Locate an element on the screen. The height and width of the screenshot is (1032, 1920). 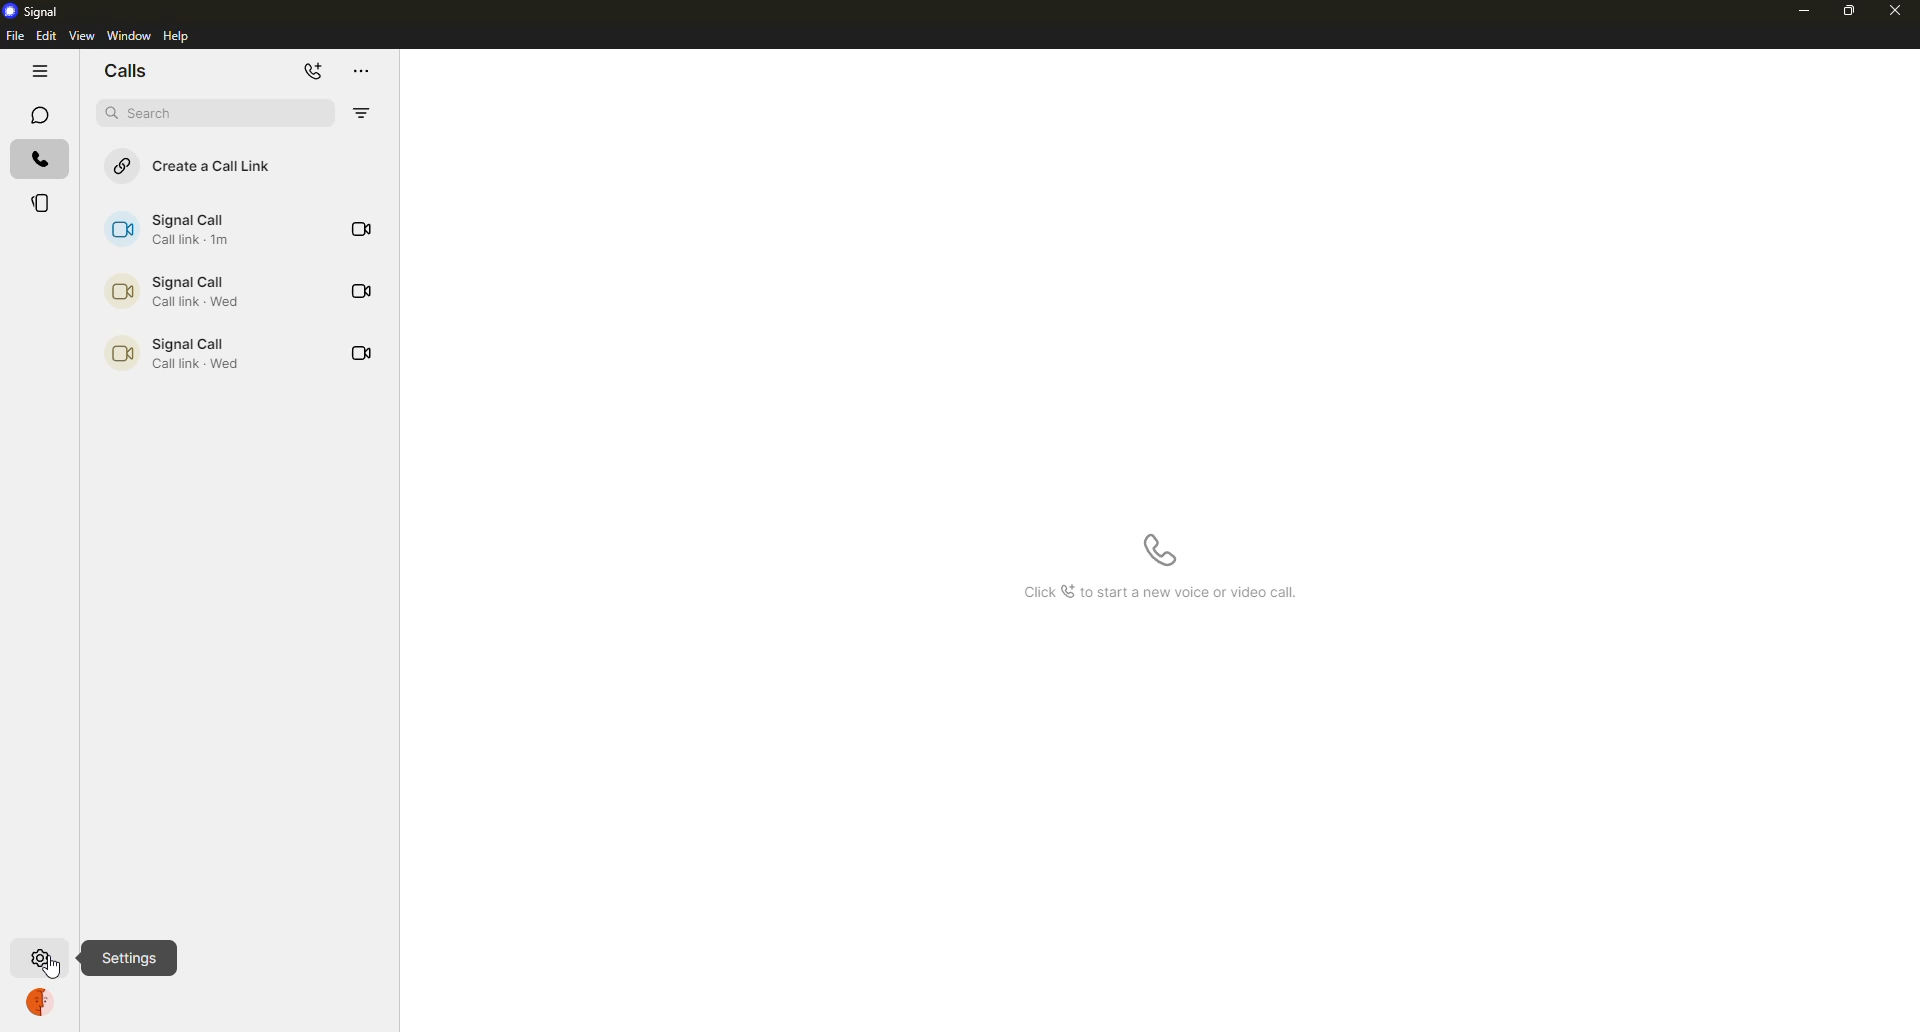
search is located at coordinates (147, 113).